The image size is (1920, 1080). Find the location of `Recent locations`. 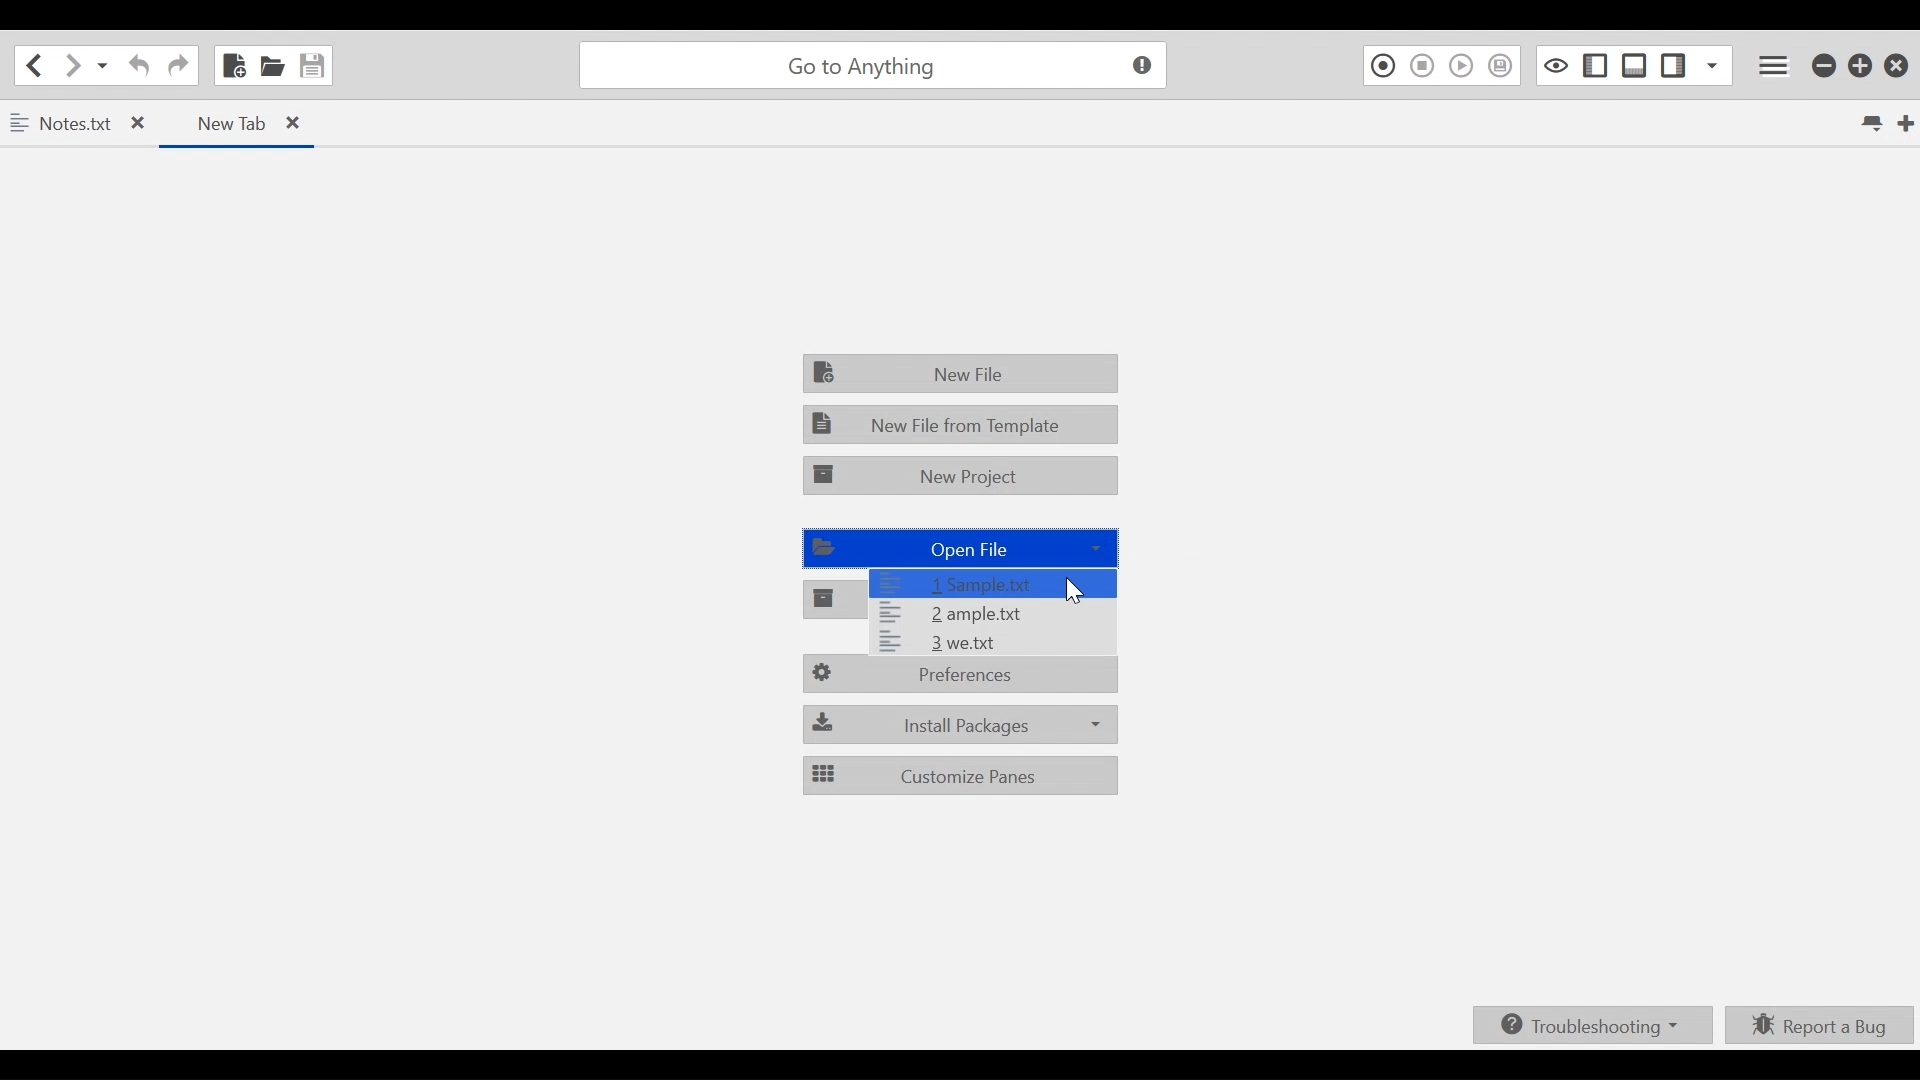

Recent locations is located at coordinates (103, 66).